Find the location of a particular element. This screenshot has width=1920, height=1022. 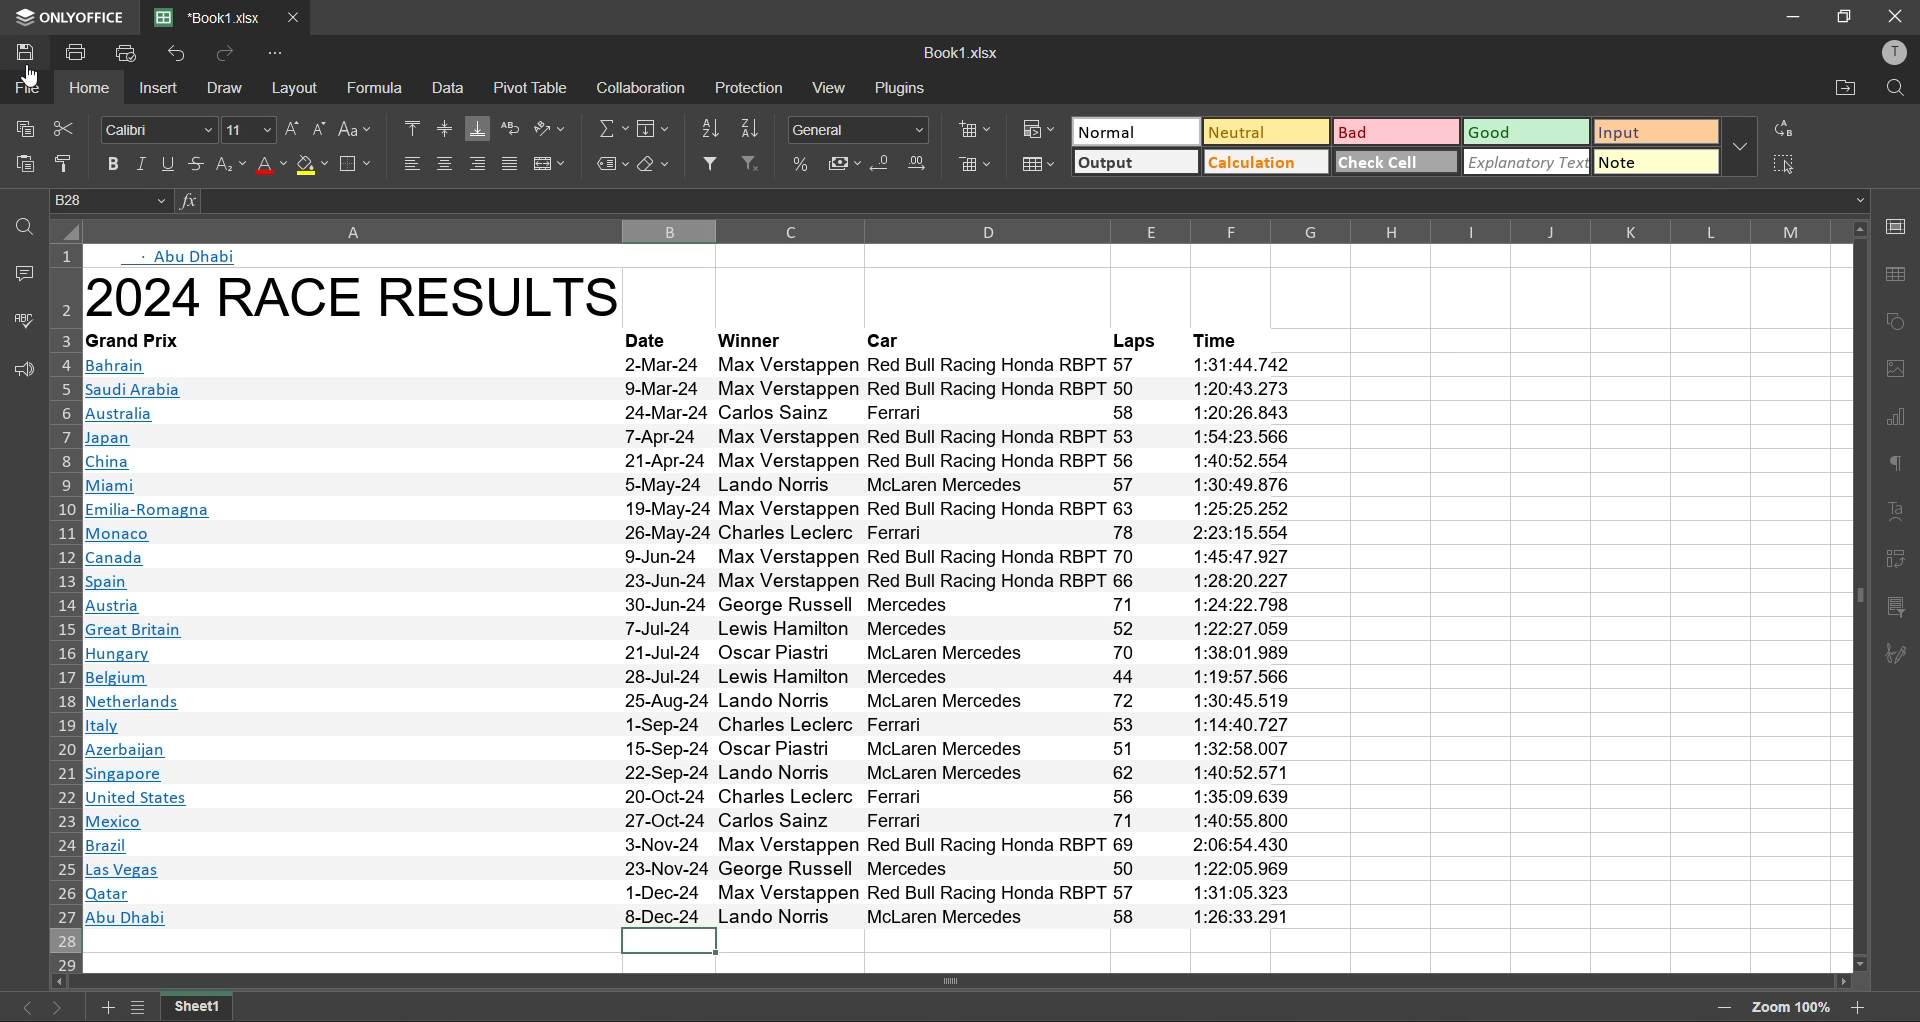

explanatory text is located at coordinates (1528, 162).